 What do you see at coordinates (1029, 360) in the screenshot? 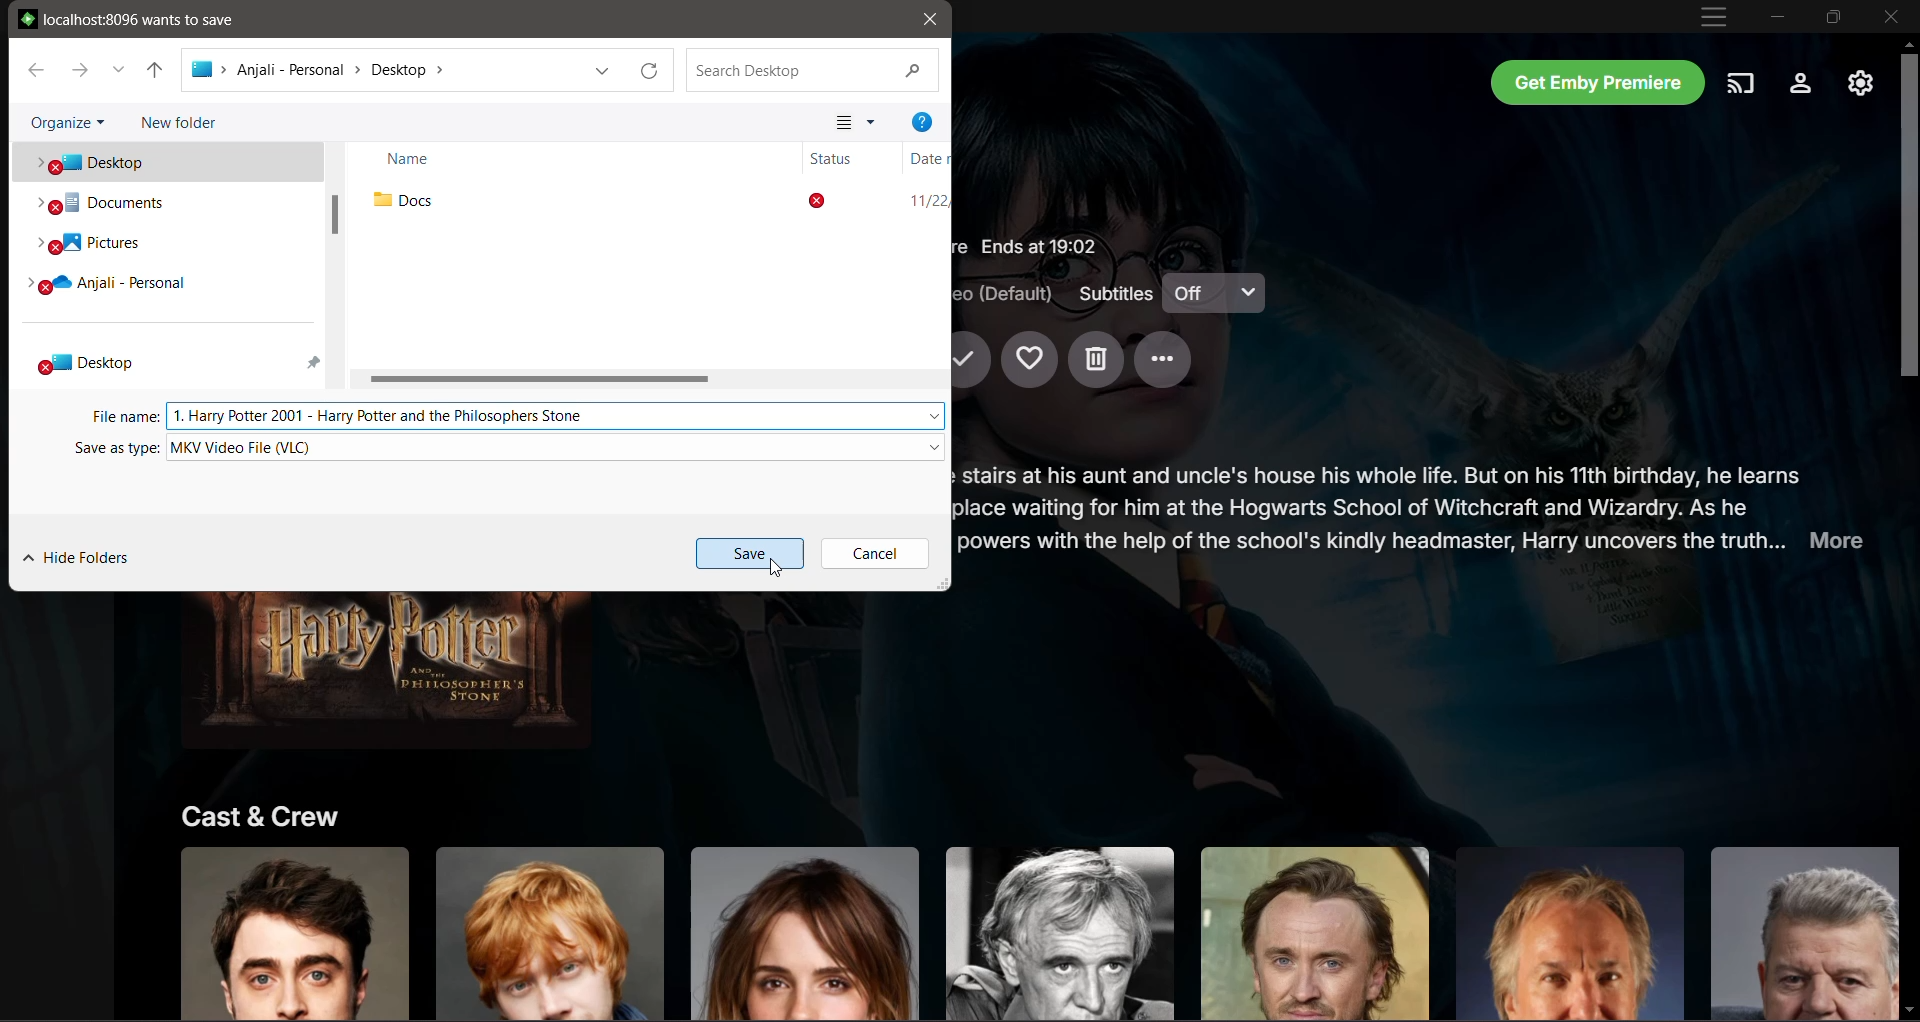
I see `Add to Favorites` at bounding box center [1029, 360].